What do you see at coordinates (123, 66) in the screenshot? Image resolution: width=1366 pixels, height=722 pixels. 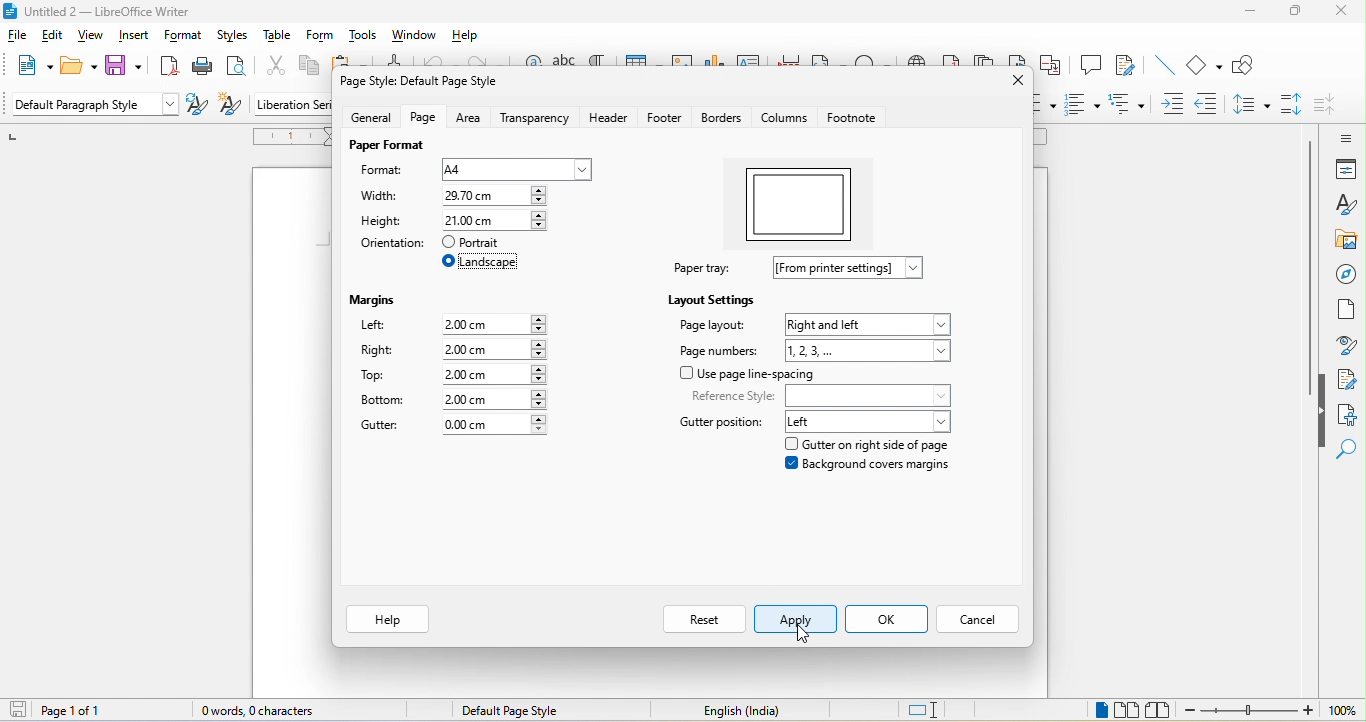 I see `save` at bounding box center [123, 66].